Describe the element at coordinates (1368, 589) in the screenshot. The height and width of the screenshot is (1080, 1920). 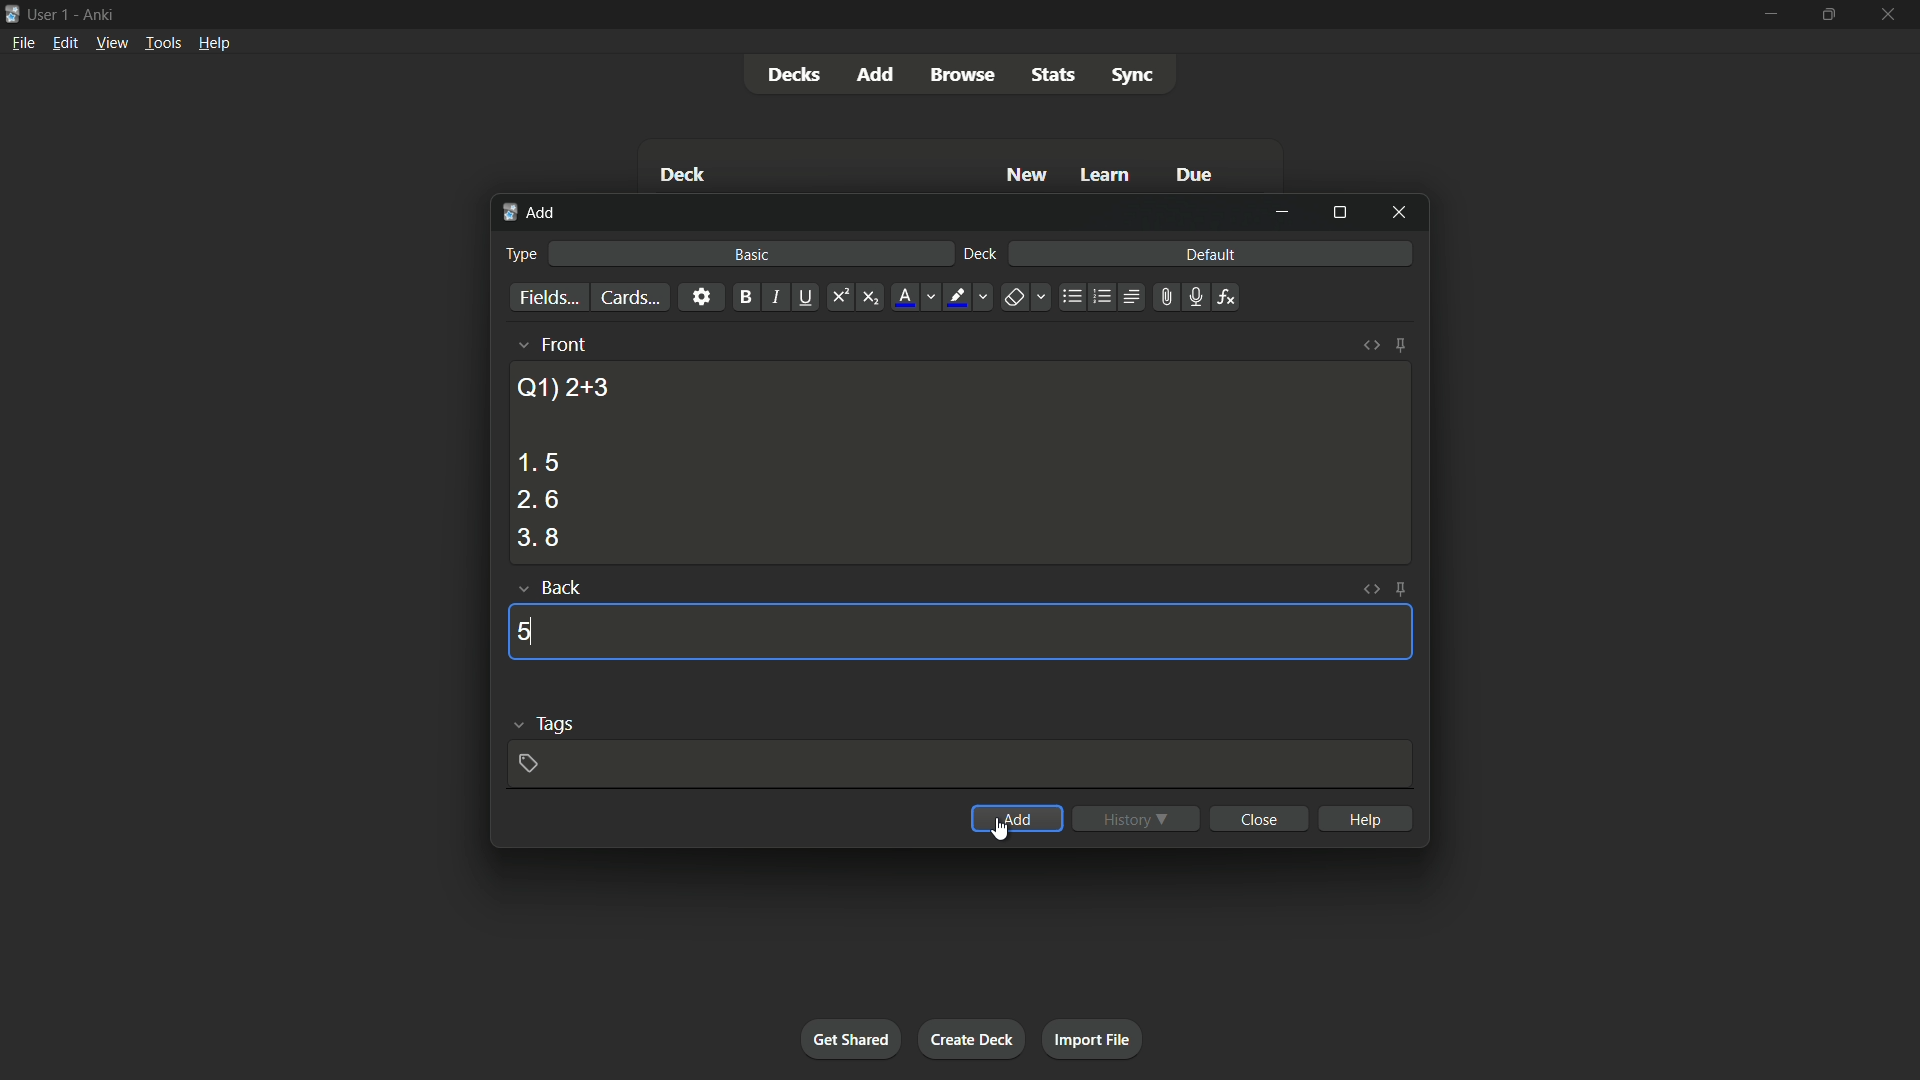
I see `toggle html editor` at that location.